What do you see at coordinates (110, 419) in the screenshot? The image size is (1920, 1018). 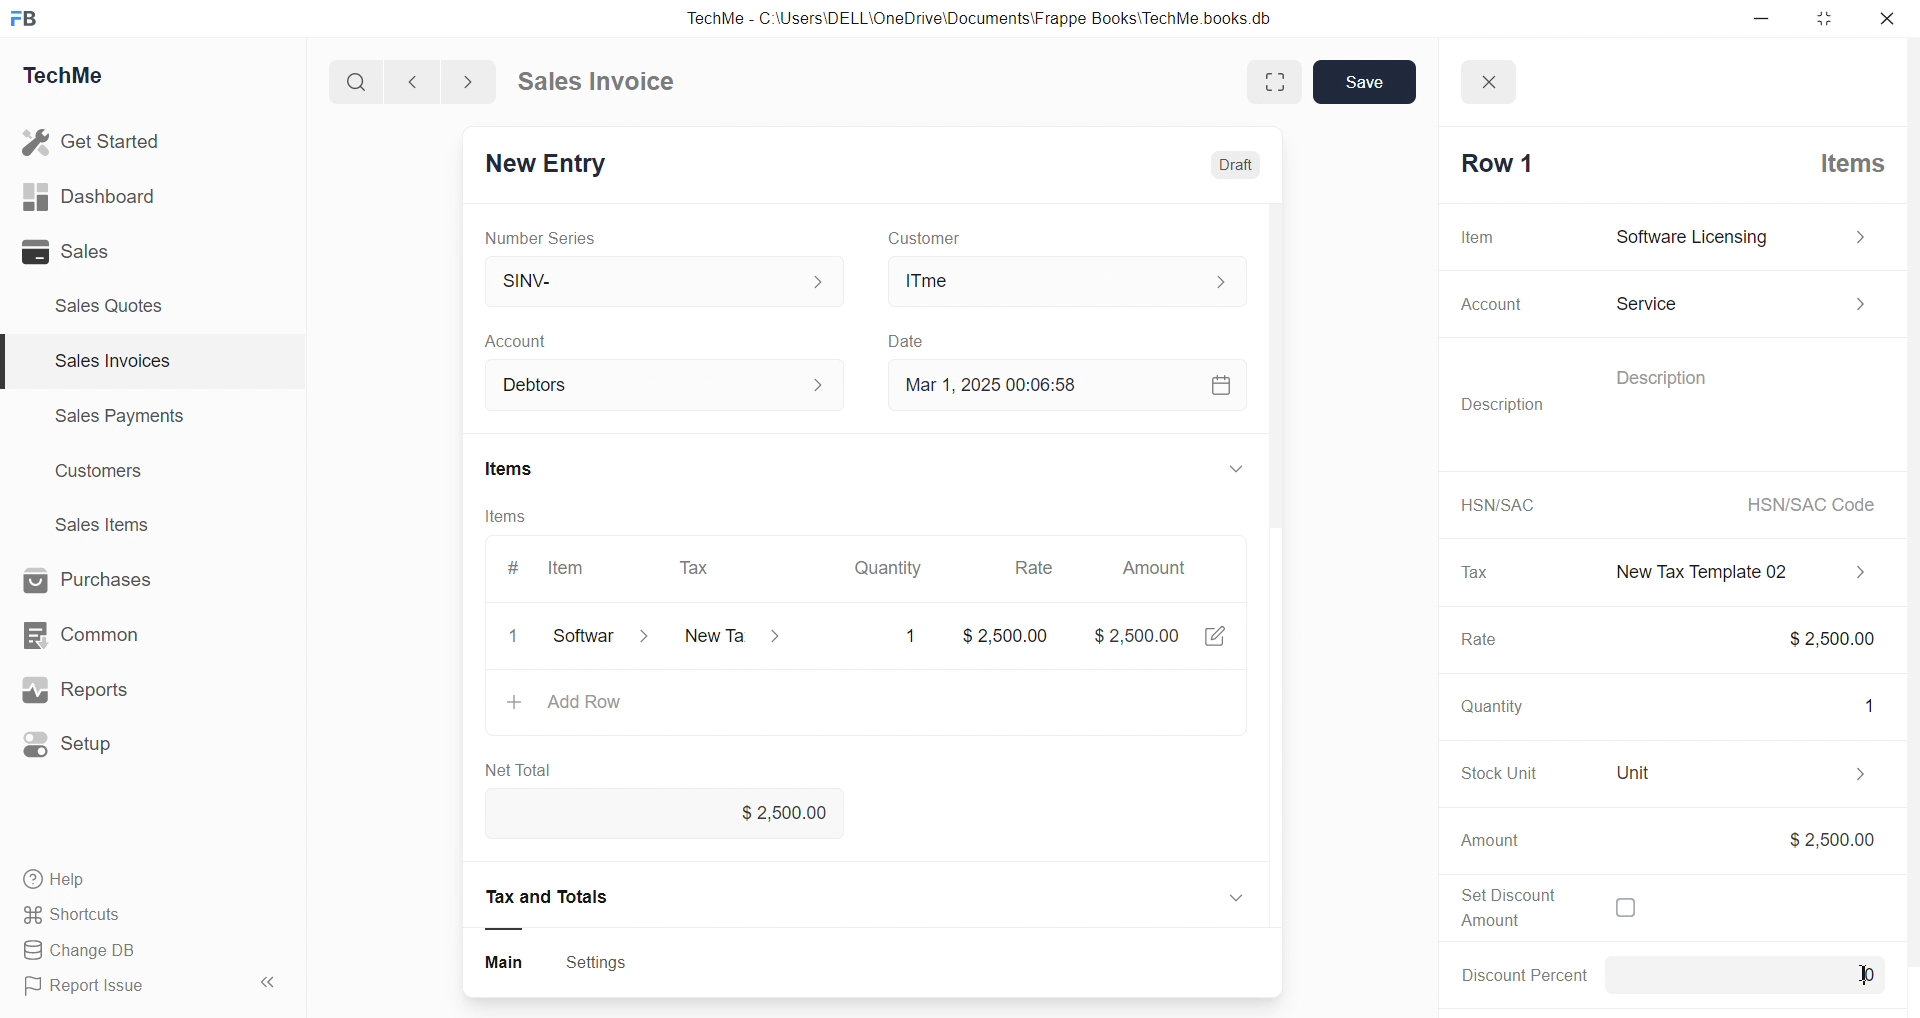 I see `Sales Payments` at bounding box center [110, 419].